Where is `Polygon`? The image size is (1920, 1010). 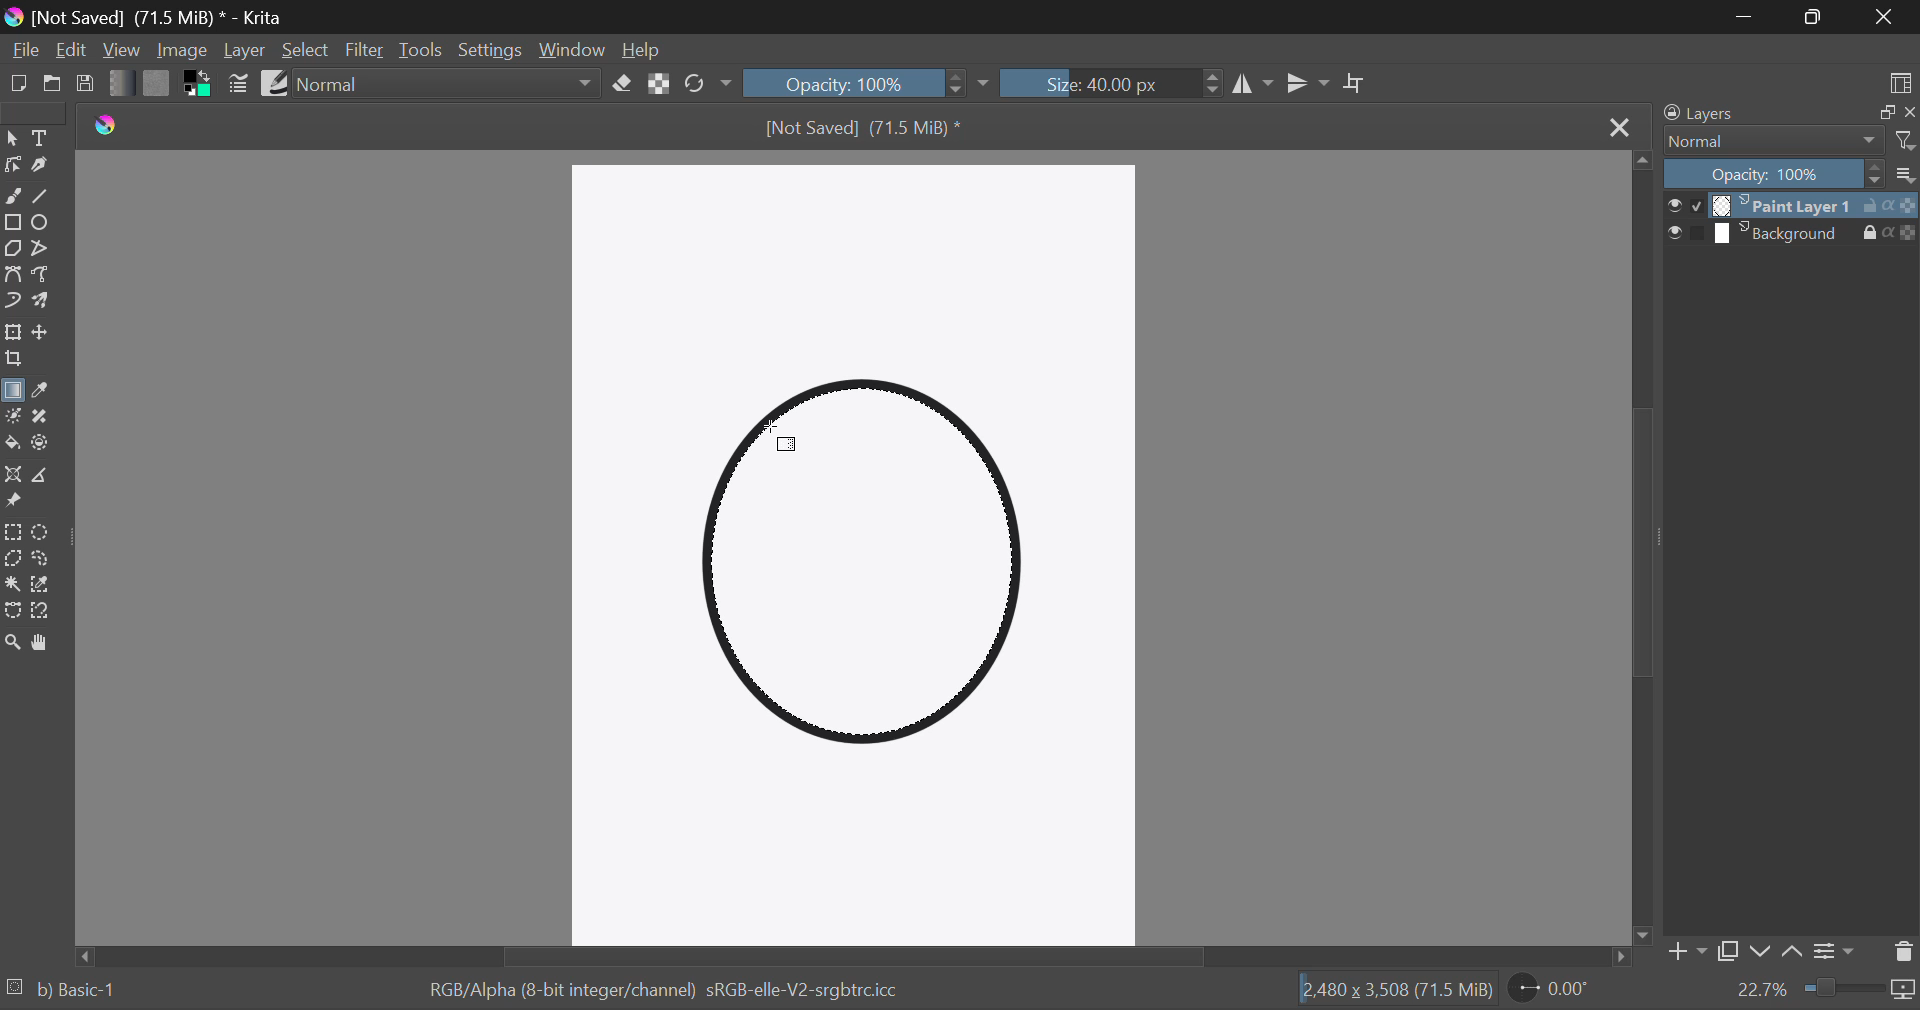 Polygon is located at coordinates (14, 250).